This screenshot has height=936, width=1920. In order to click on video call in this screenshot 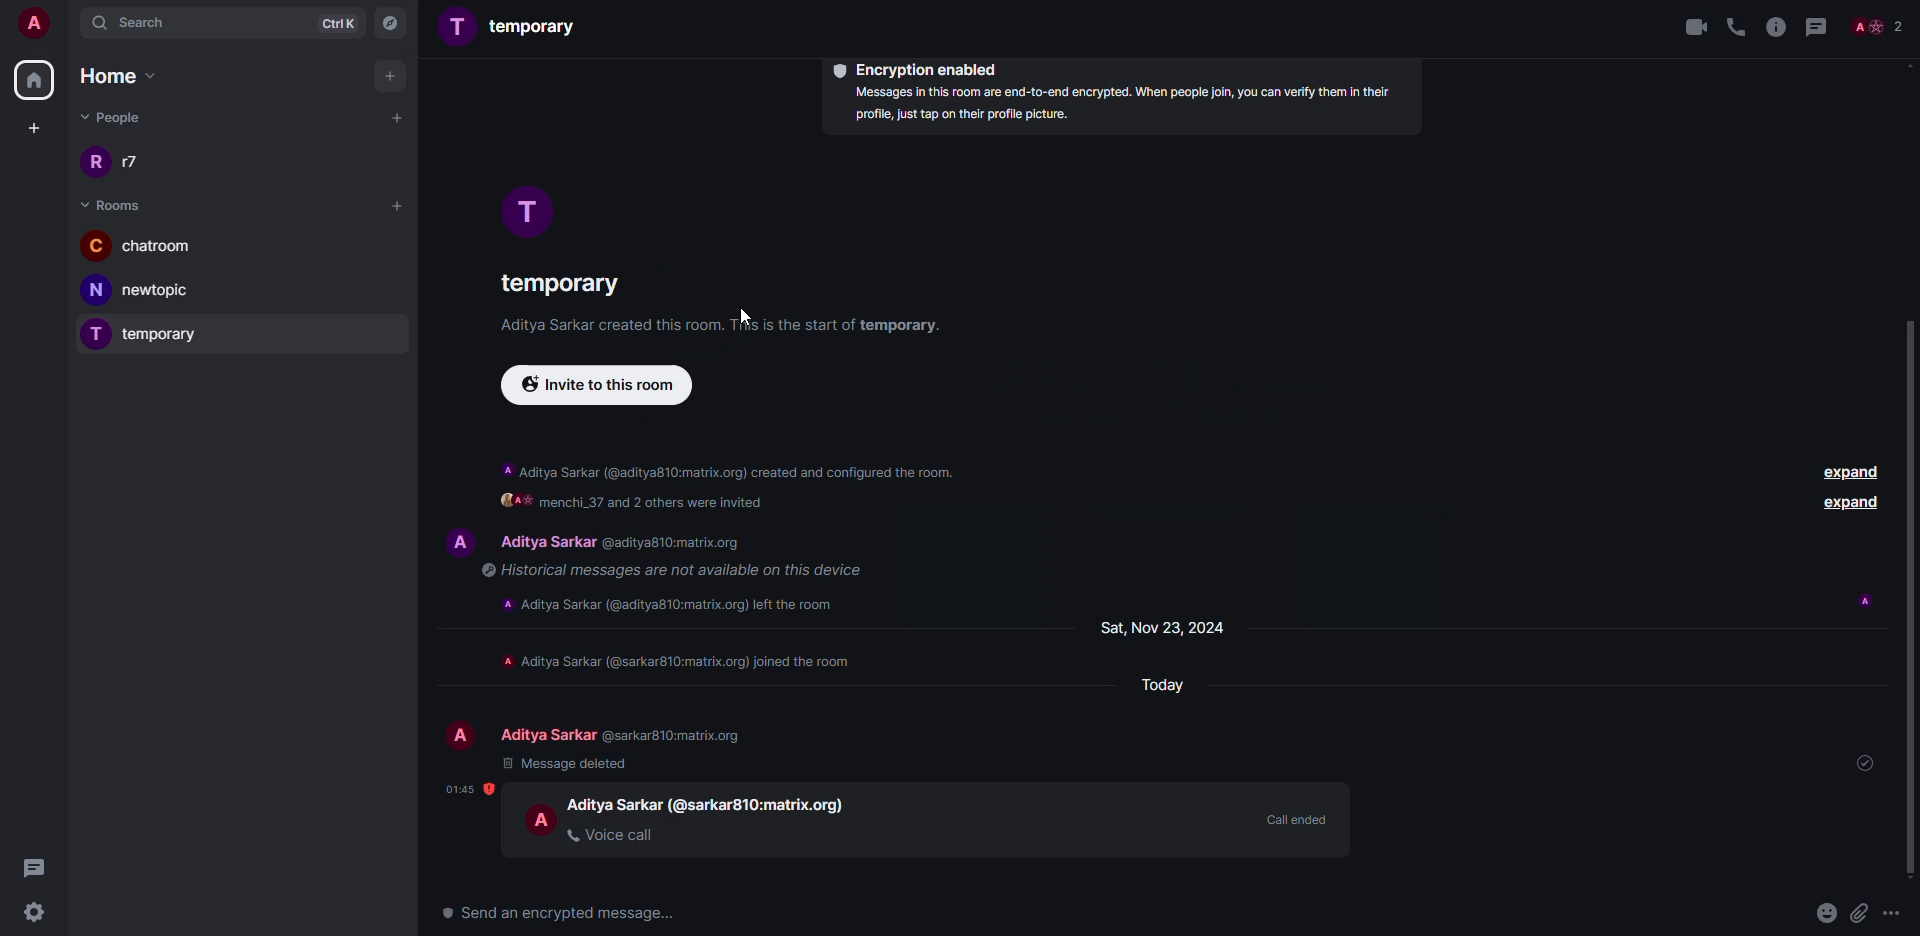, I will do `click(1695, 27)`.